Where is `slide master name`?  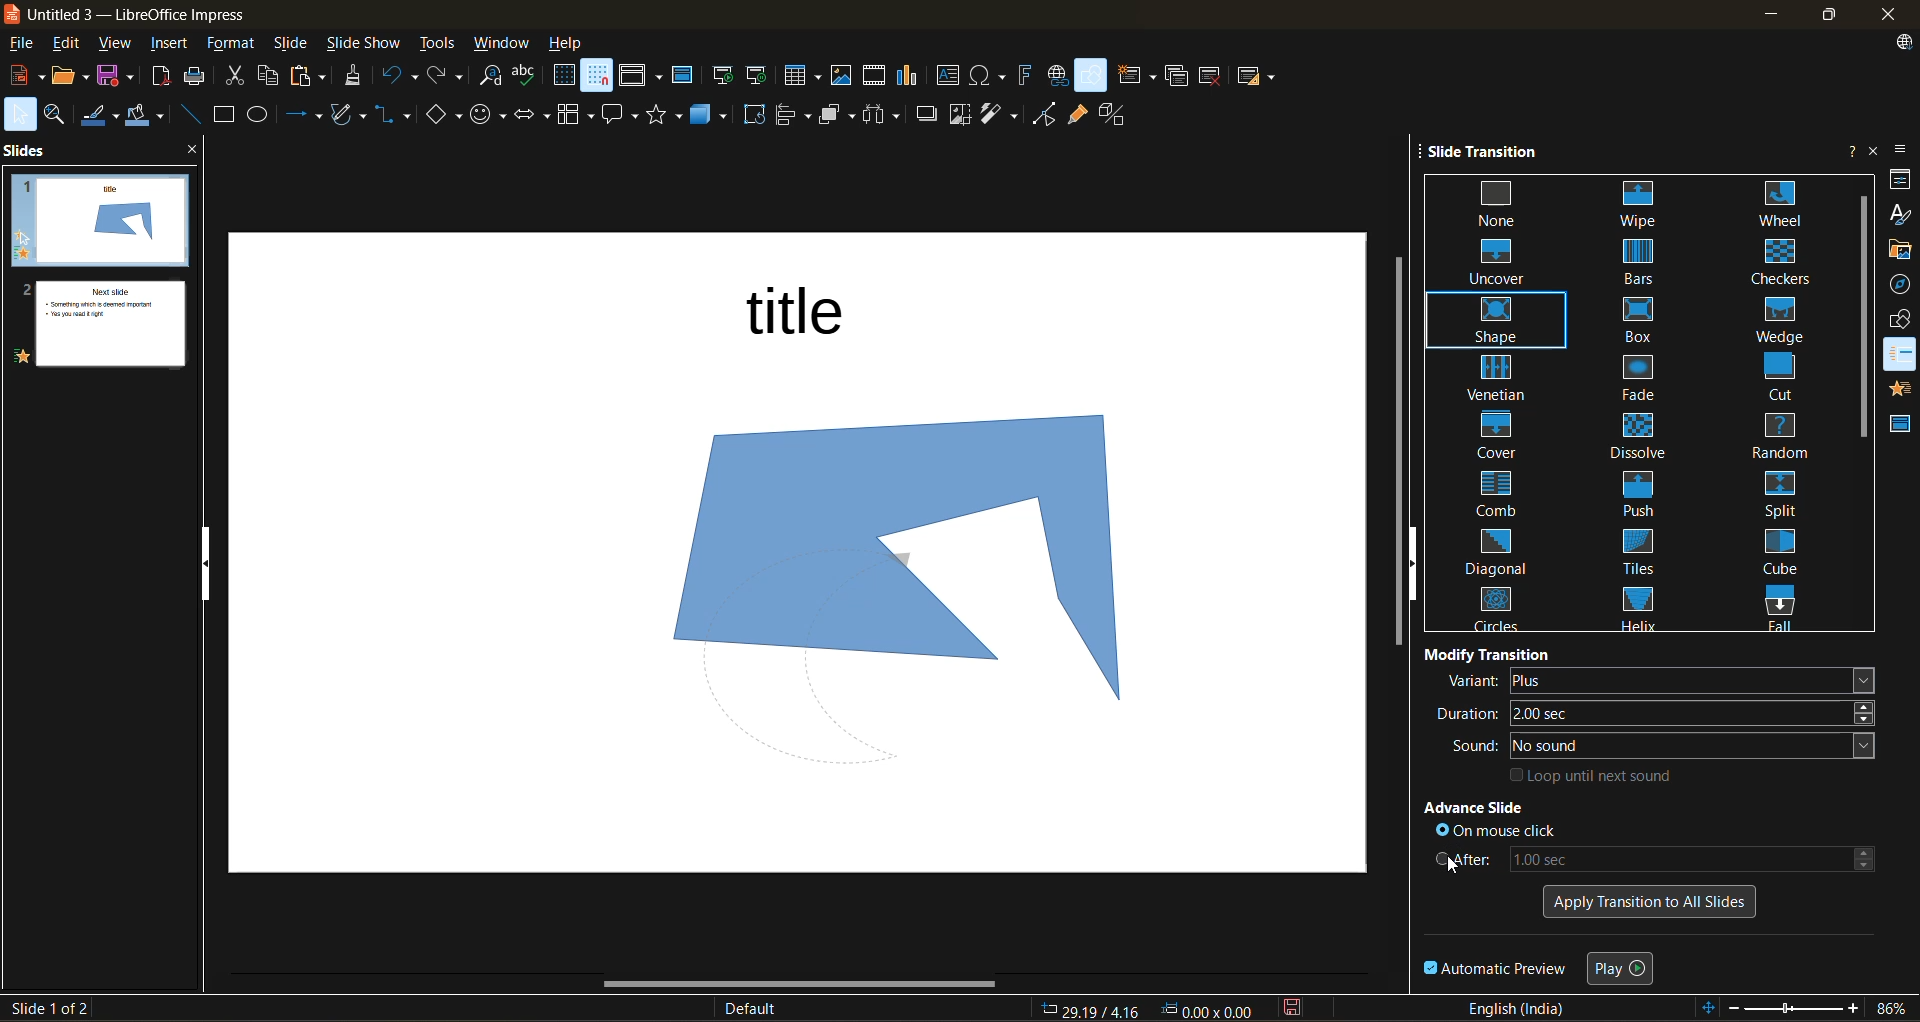
slide master name is located at coordinates (759, 1007).